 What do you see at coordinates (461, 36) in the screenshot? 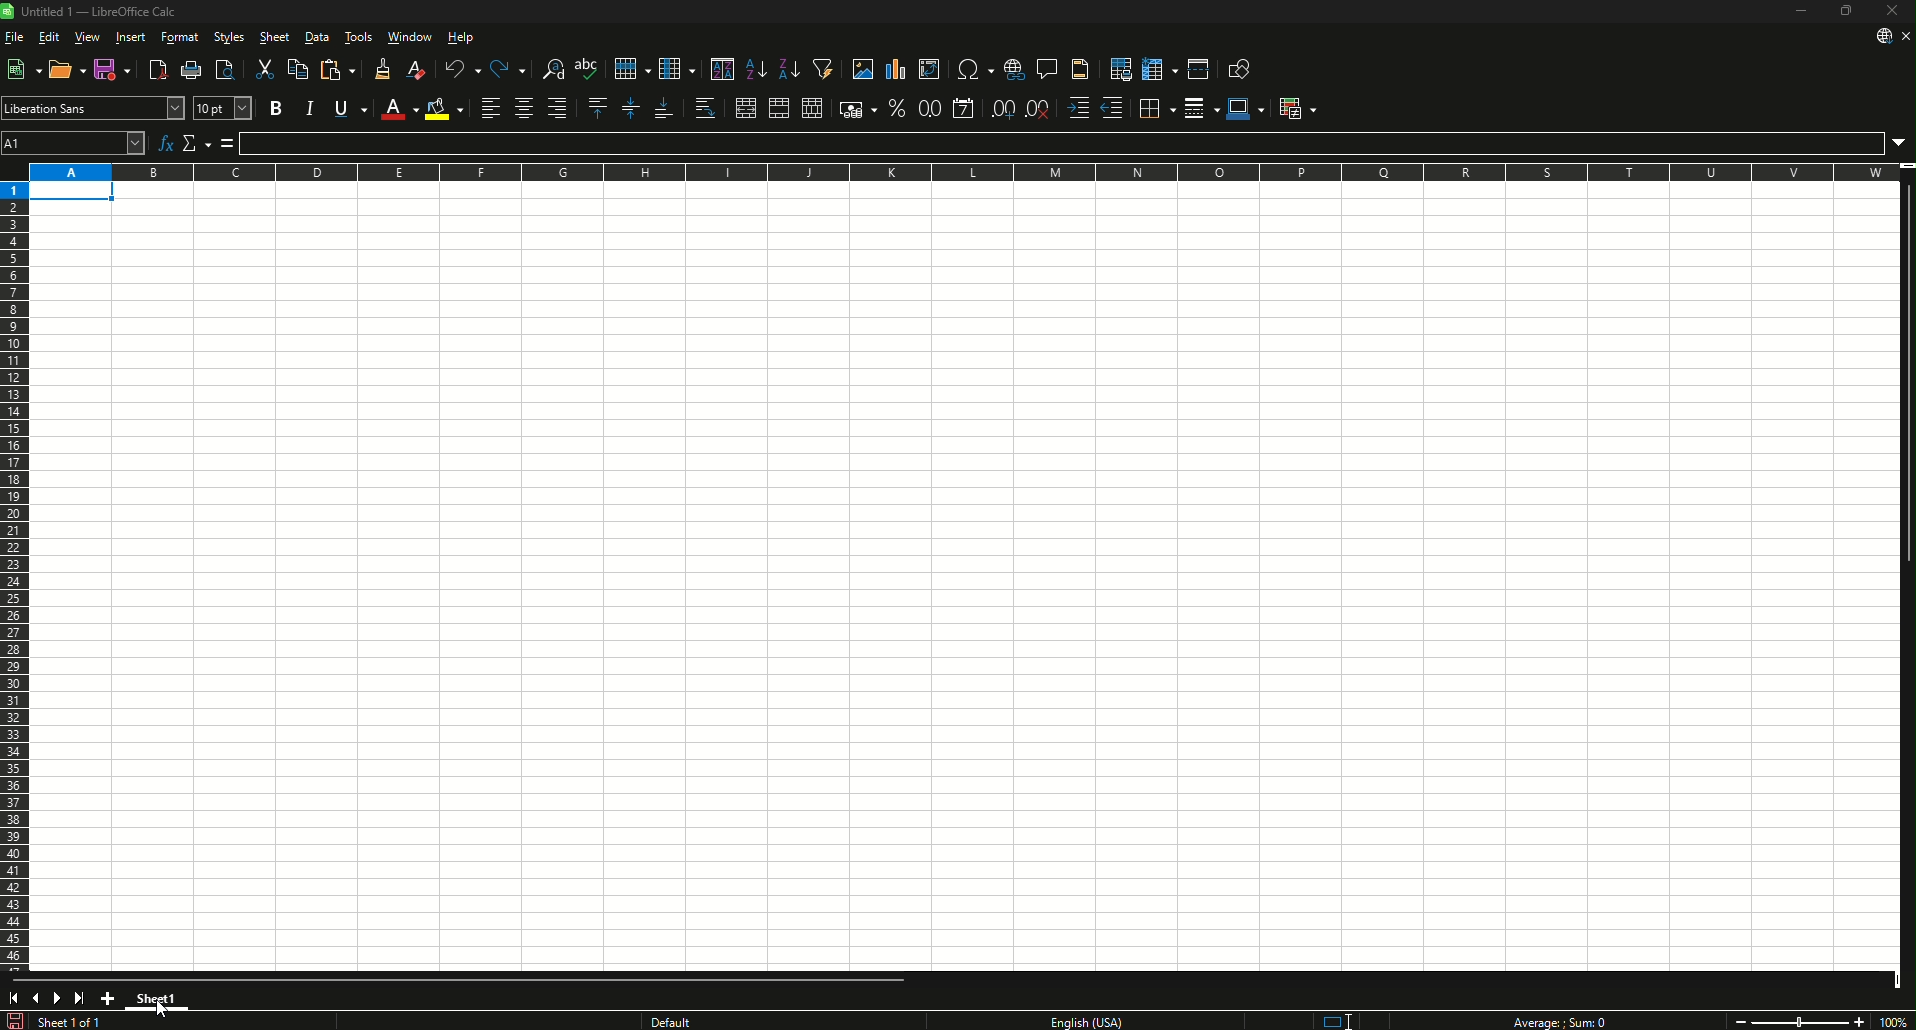
I see `Help` at bounding box center [461, 36].